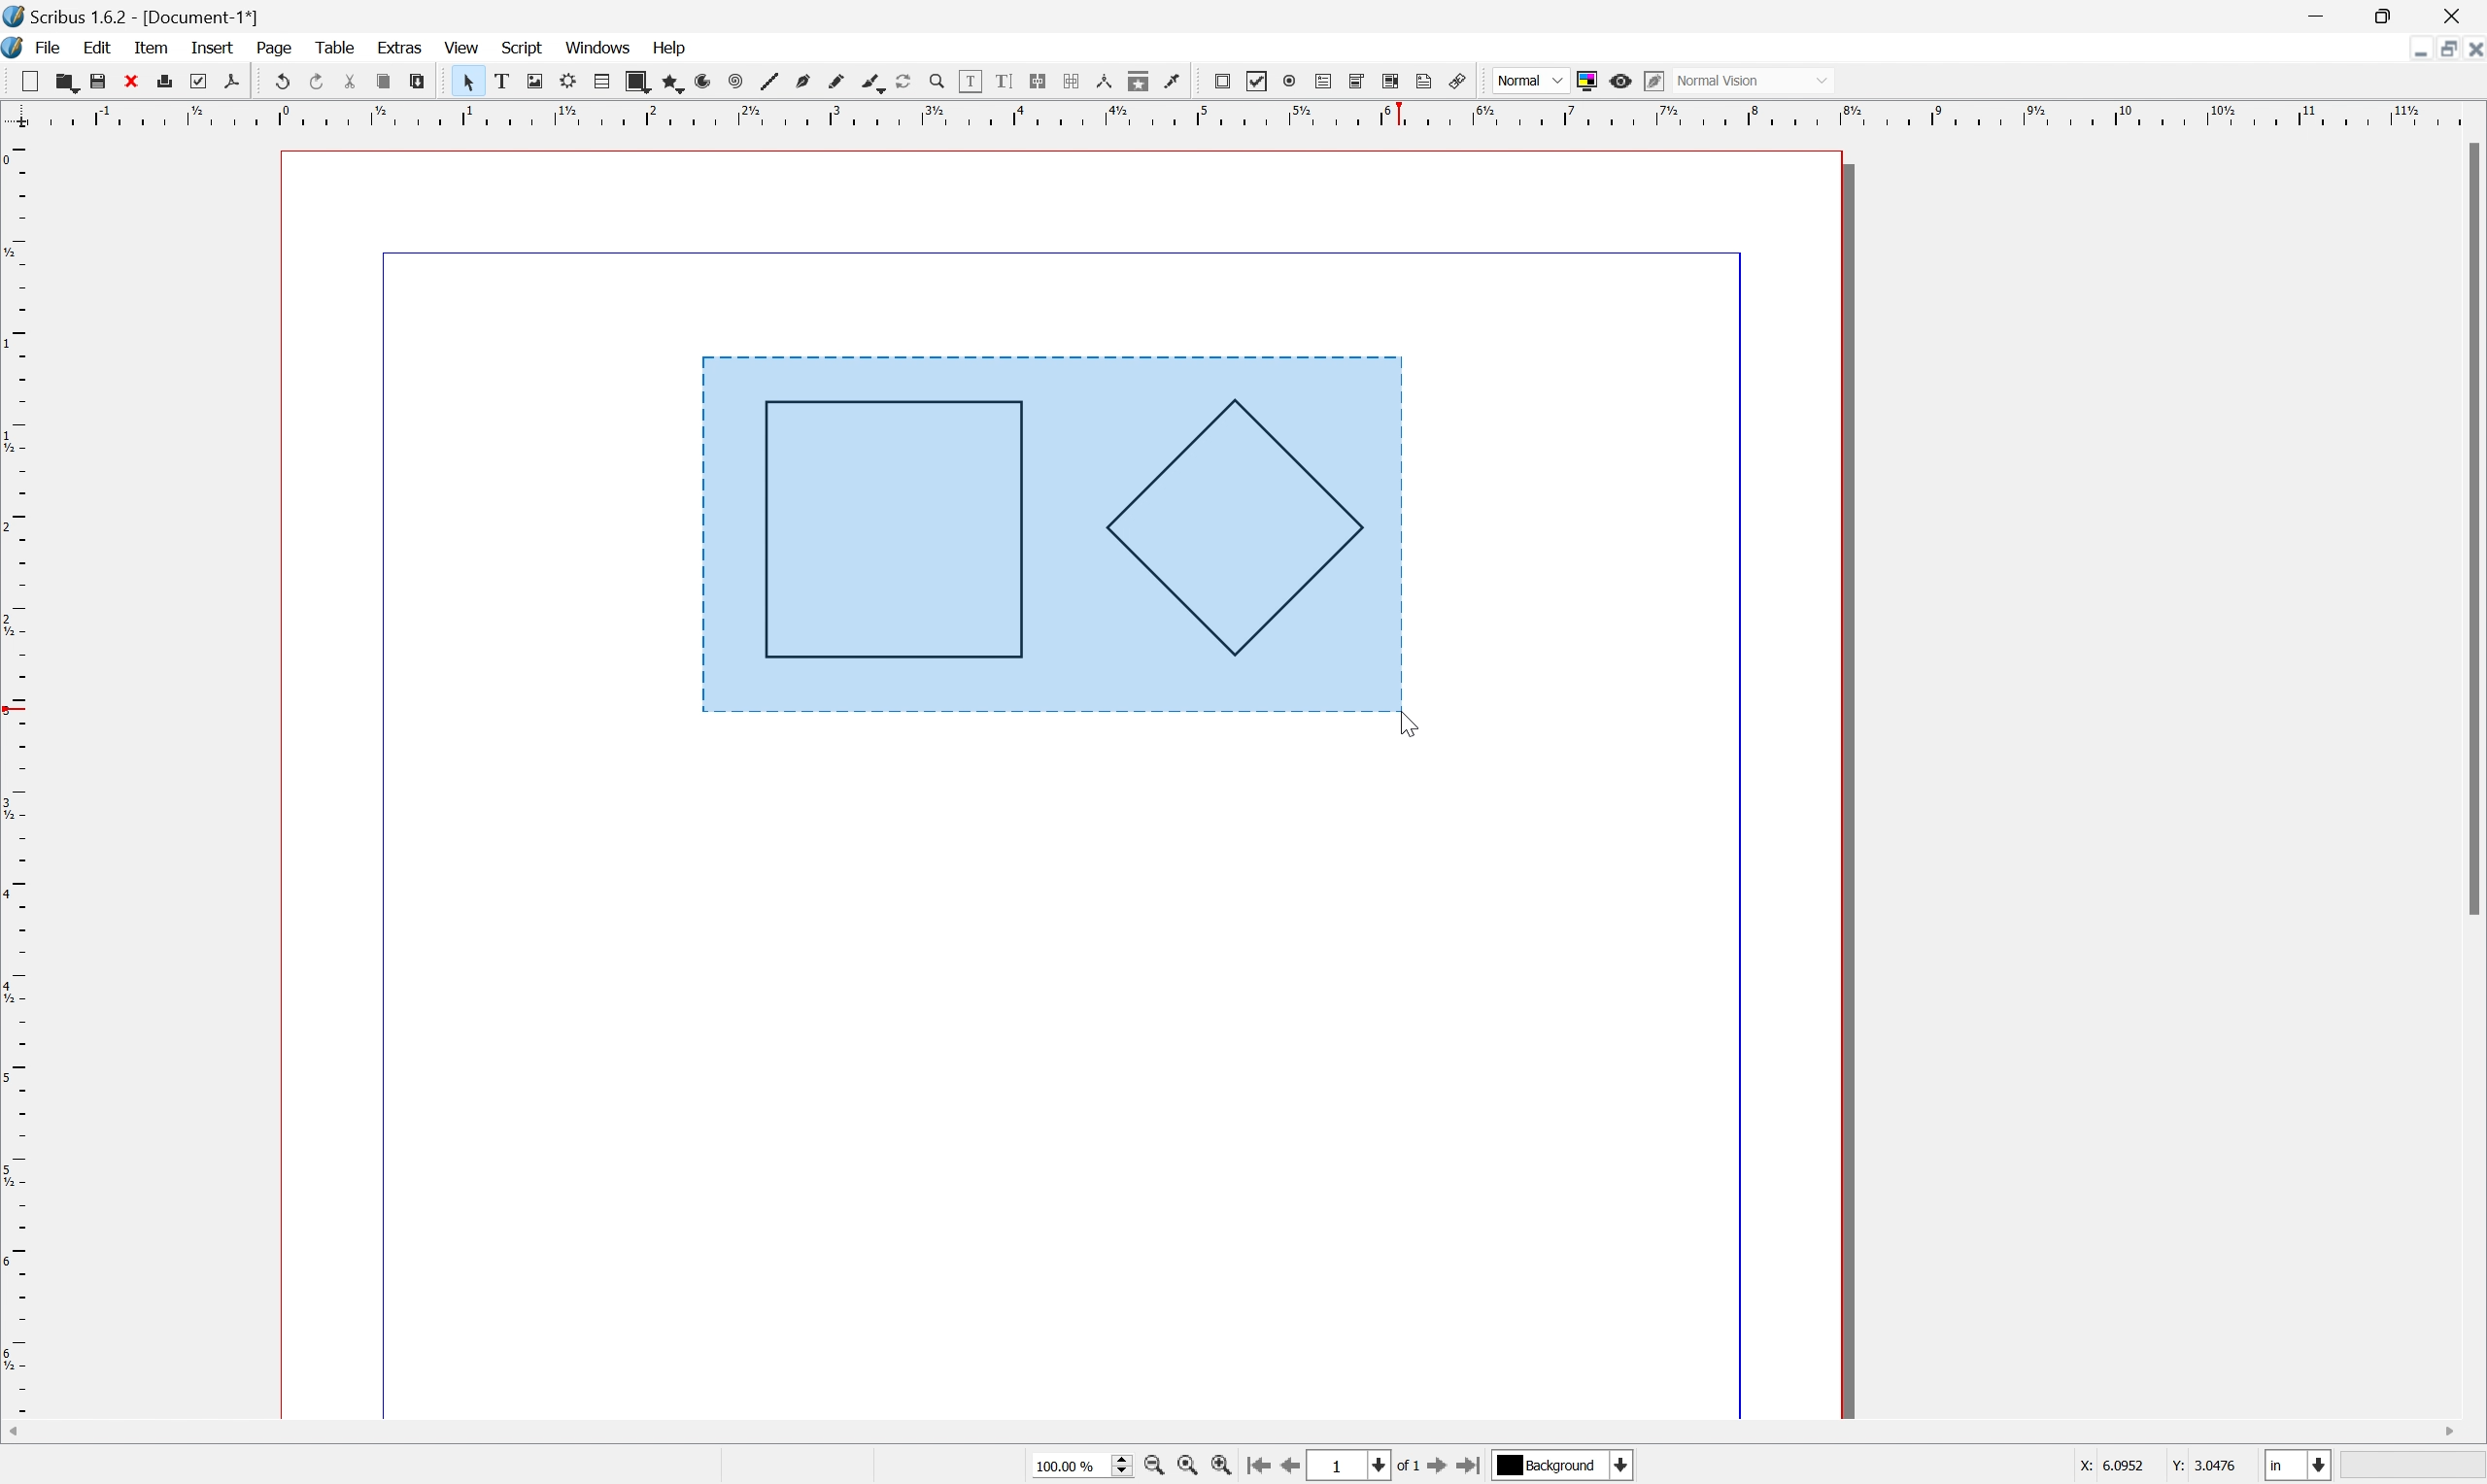  What do you see at coordinates (2156, 1463) in the screenshot?
I see `coordinates` at bounding box center [2156, 1463].